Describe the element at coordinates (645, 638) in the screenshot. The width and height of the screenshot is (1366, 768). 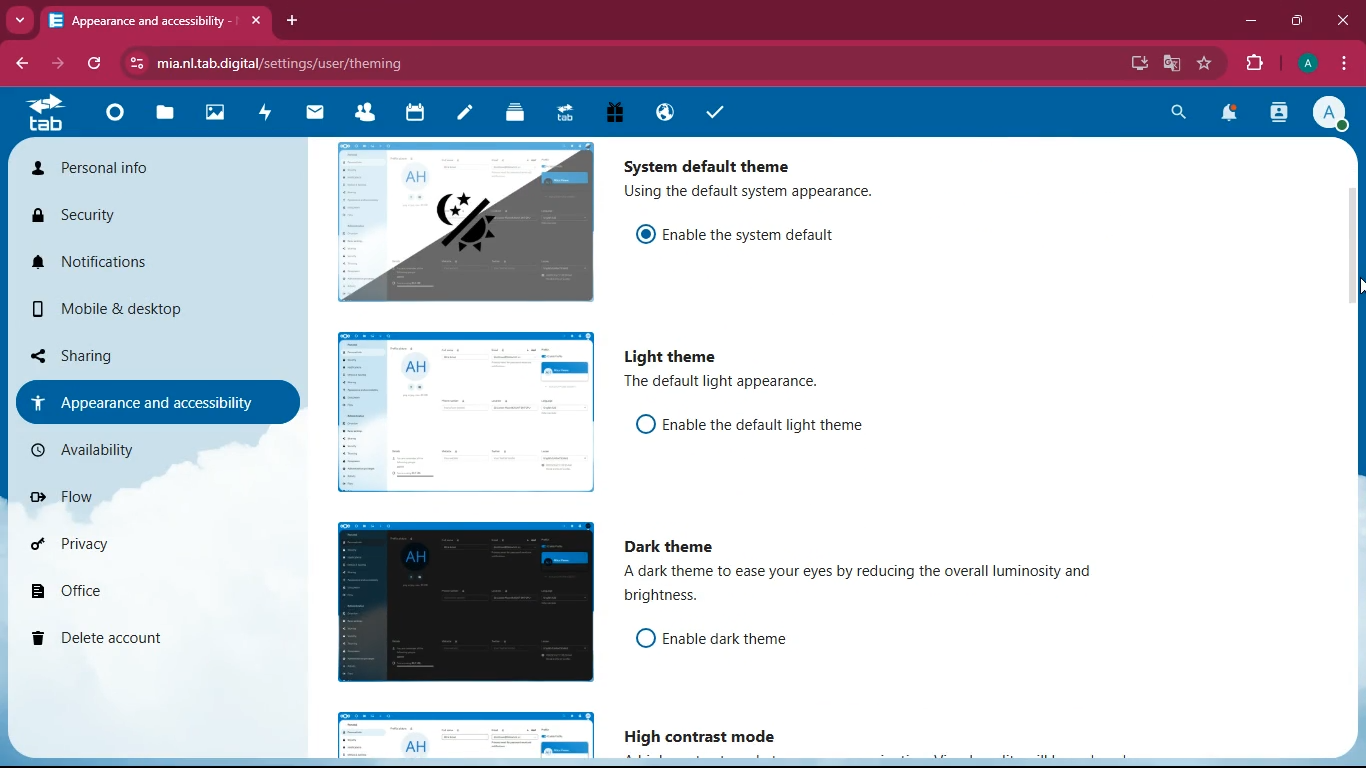
I see `off` at that location.